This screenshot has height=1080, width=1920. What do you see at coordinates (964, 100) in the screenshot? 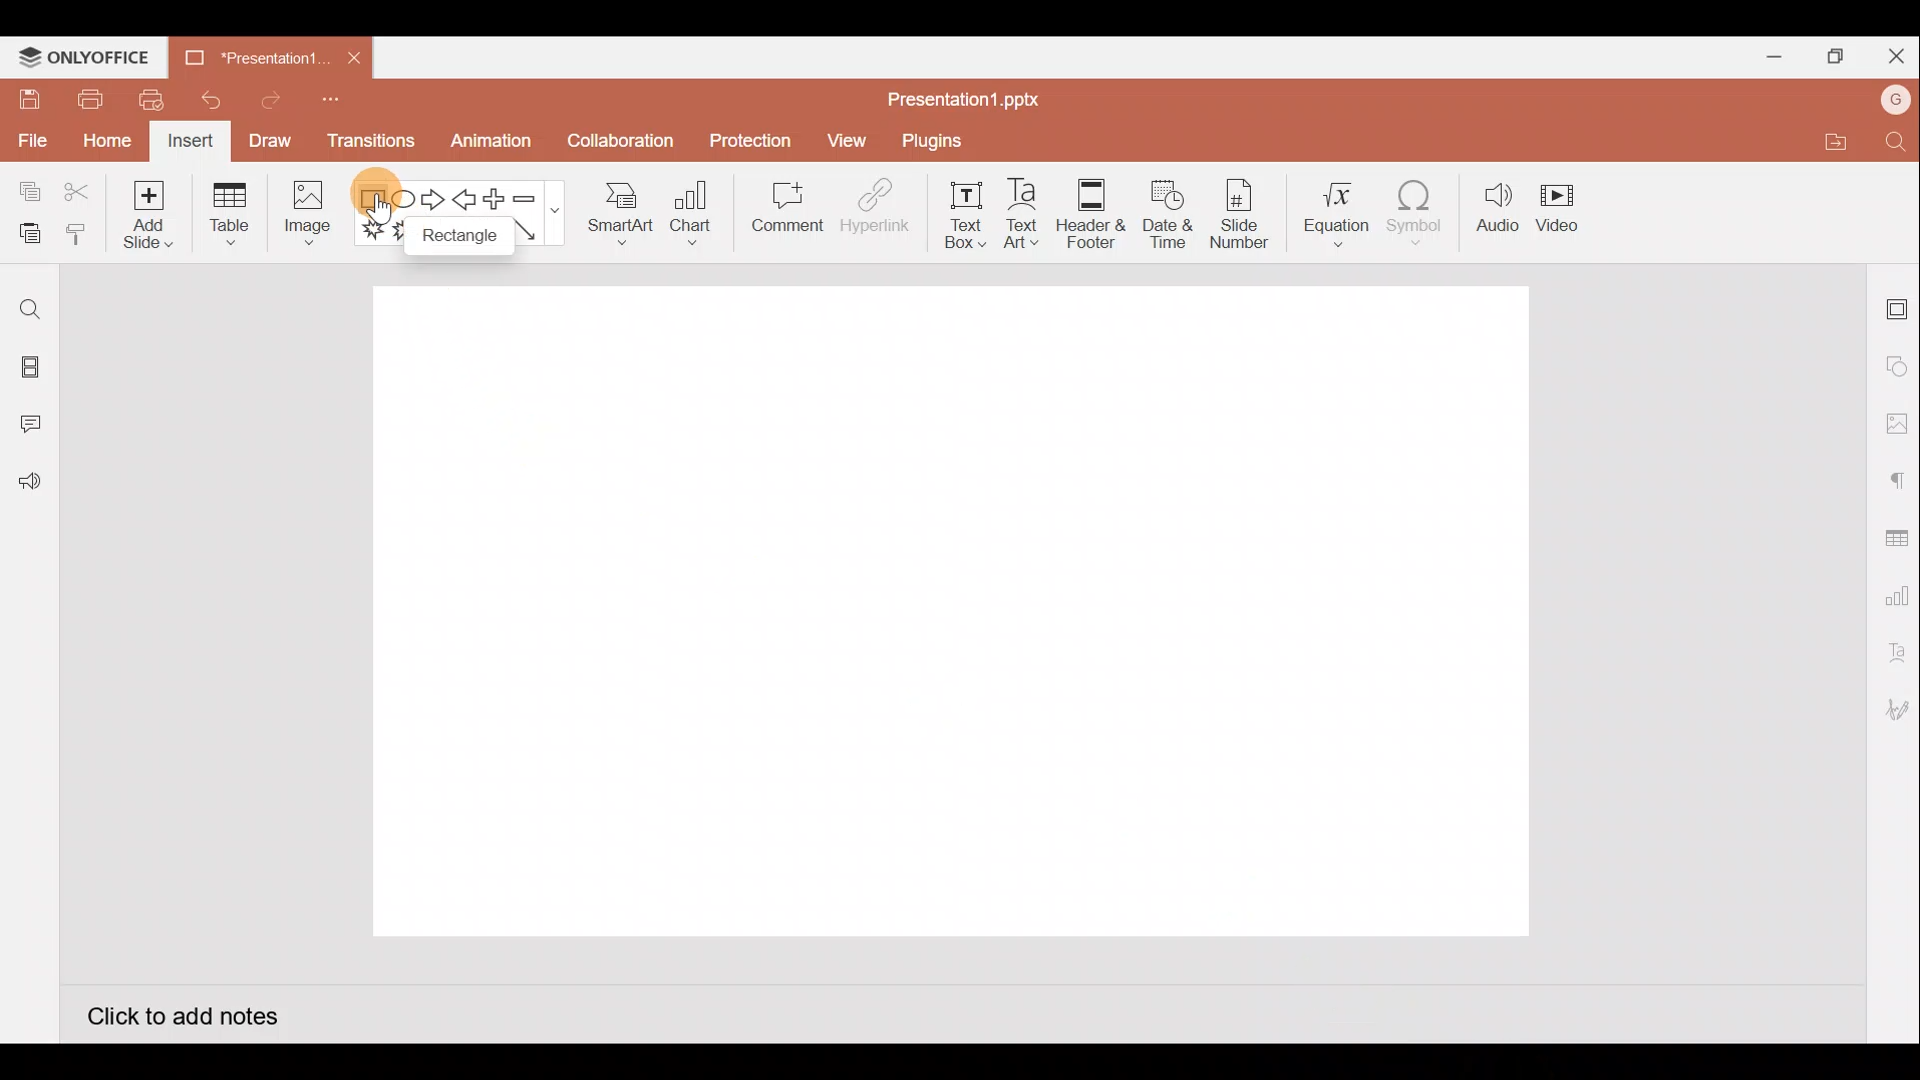
I see `Presentation1.pptx` at bounding box center [964, 100].